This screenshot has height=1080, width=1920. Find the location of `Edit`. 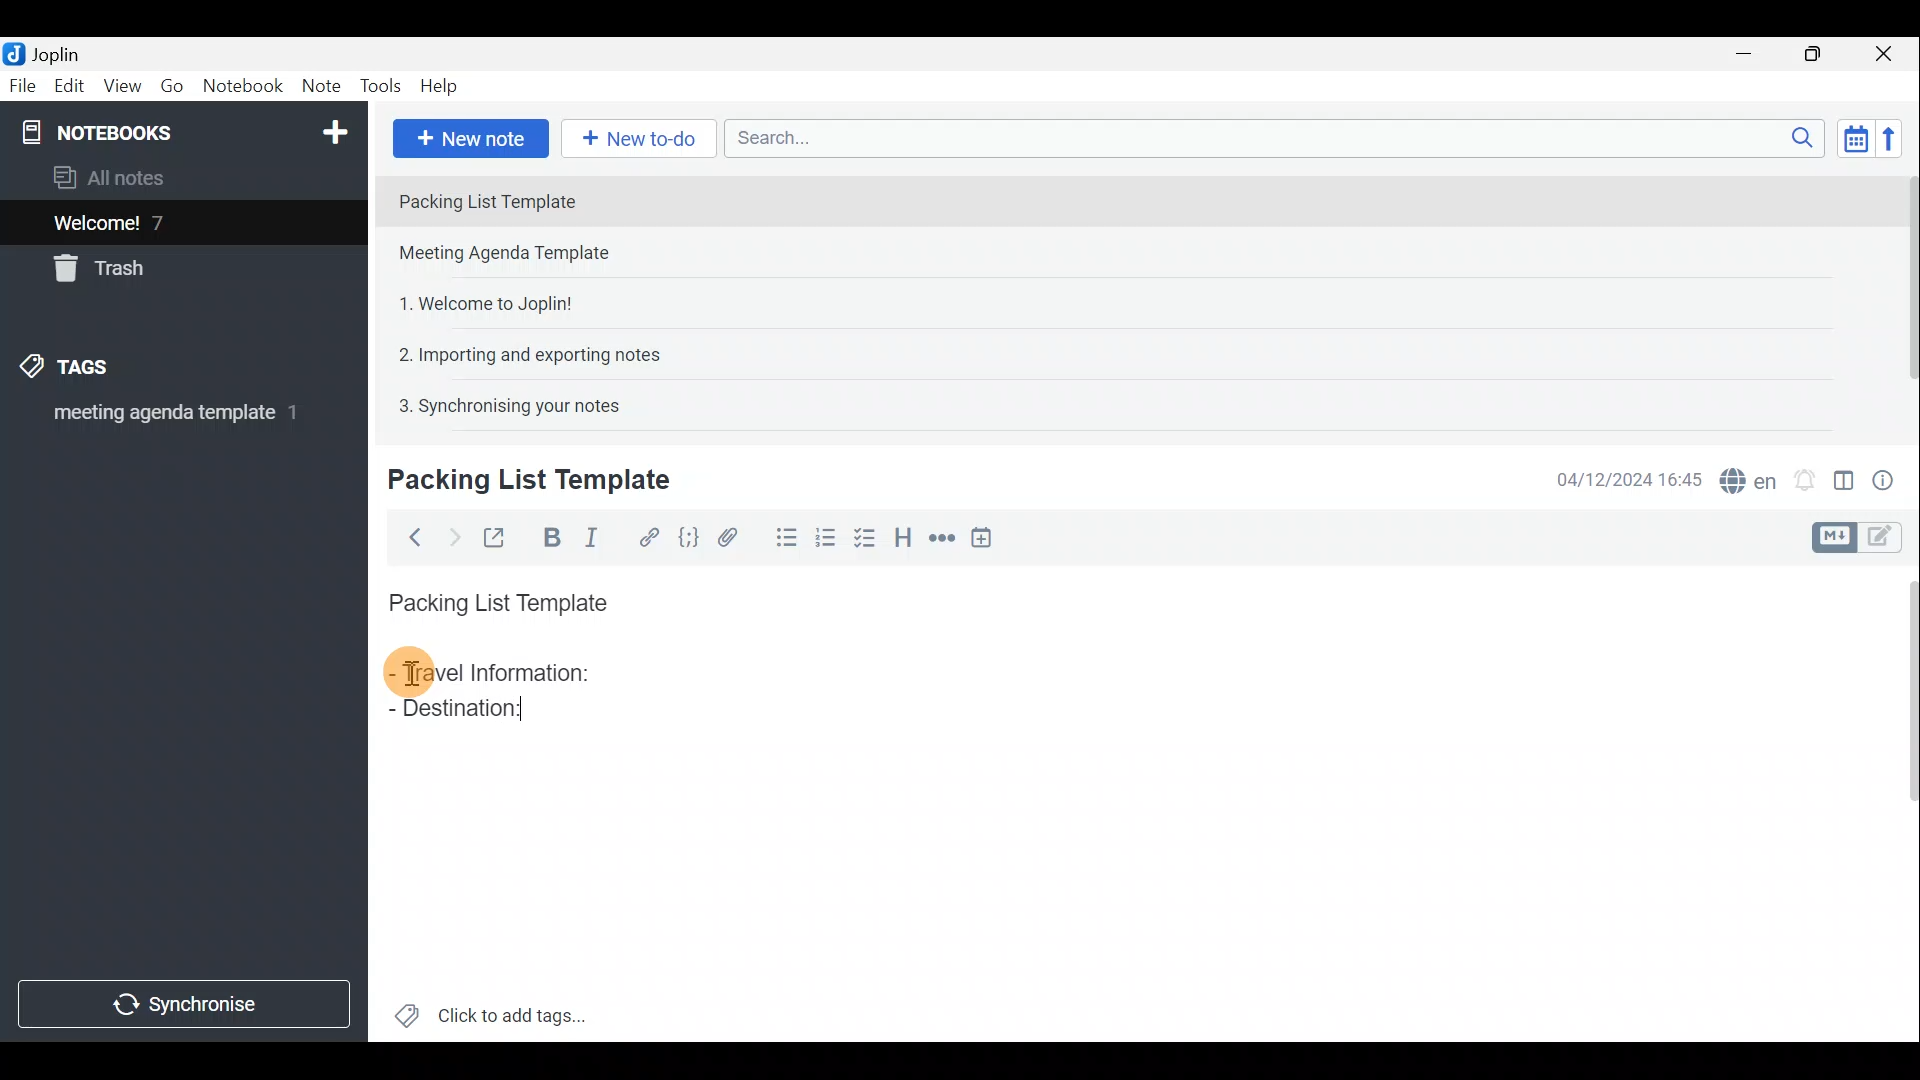

Edit is located at coordinates (65, 87).